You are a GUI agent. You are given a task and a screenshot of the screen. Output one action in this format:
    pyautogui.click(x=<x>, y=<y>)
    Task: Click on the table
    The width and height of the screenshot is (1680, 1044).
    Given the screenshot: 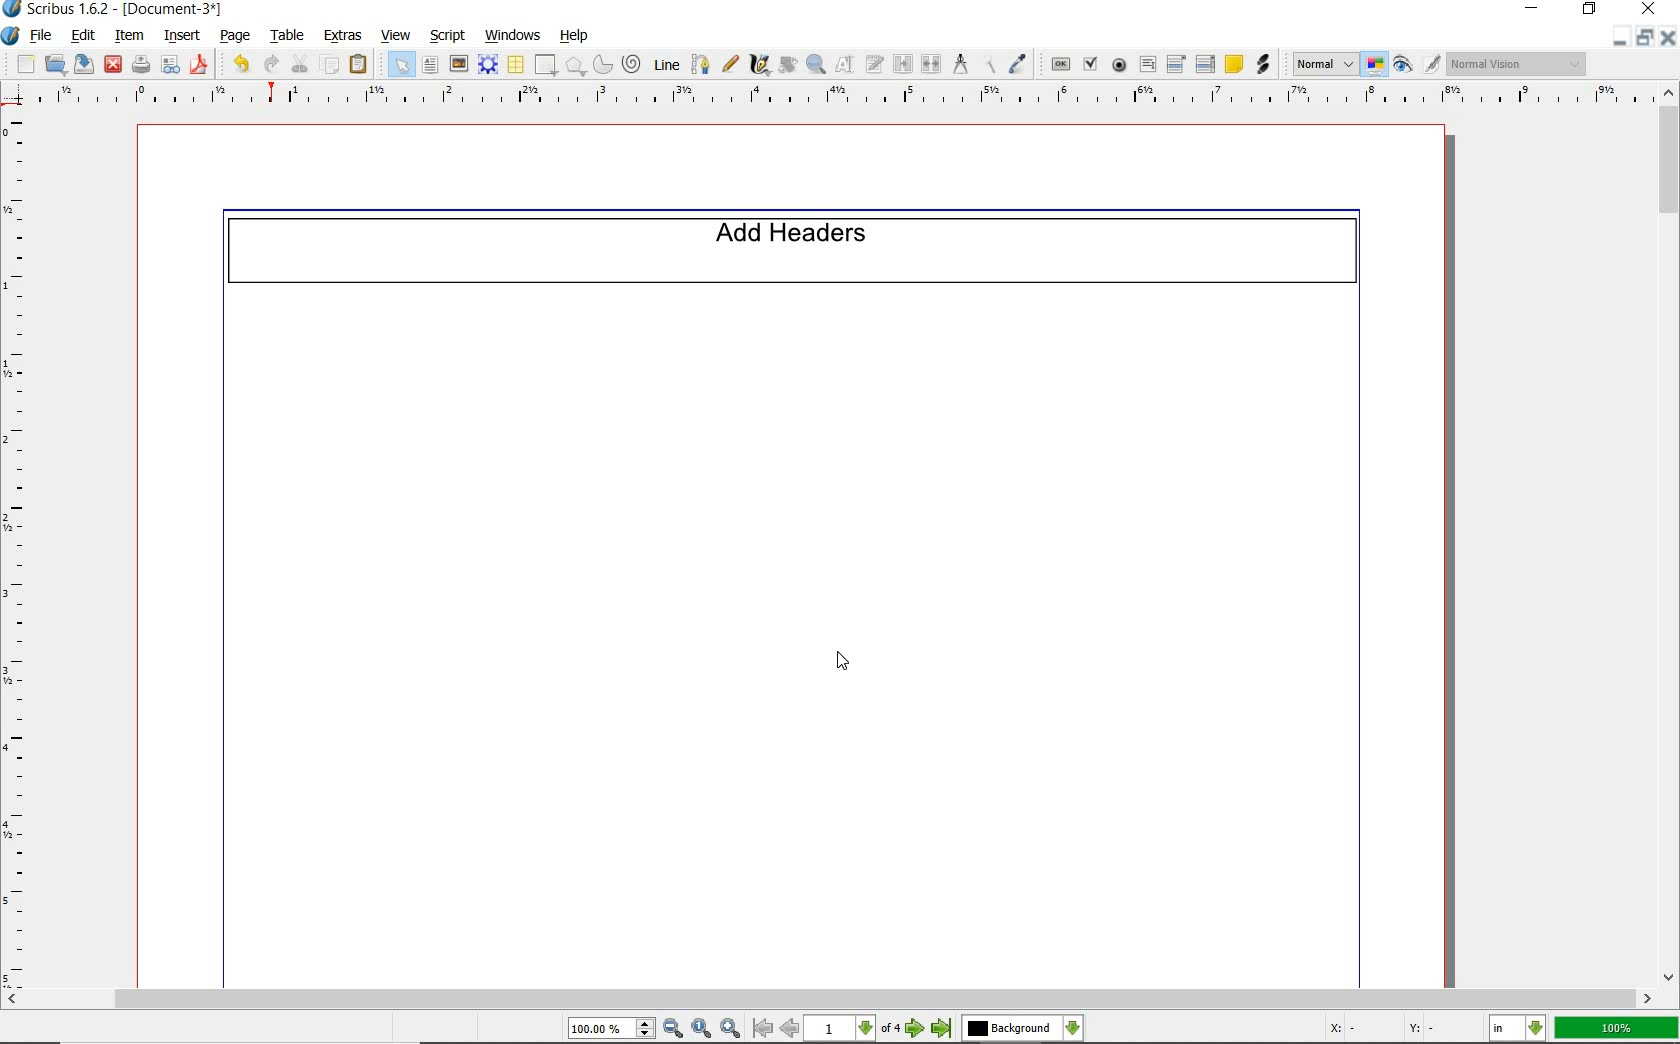 What is the action you would take?
    pyautogui.click(x=516, y=63)
    